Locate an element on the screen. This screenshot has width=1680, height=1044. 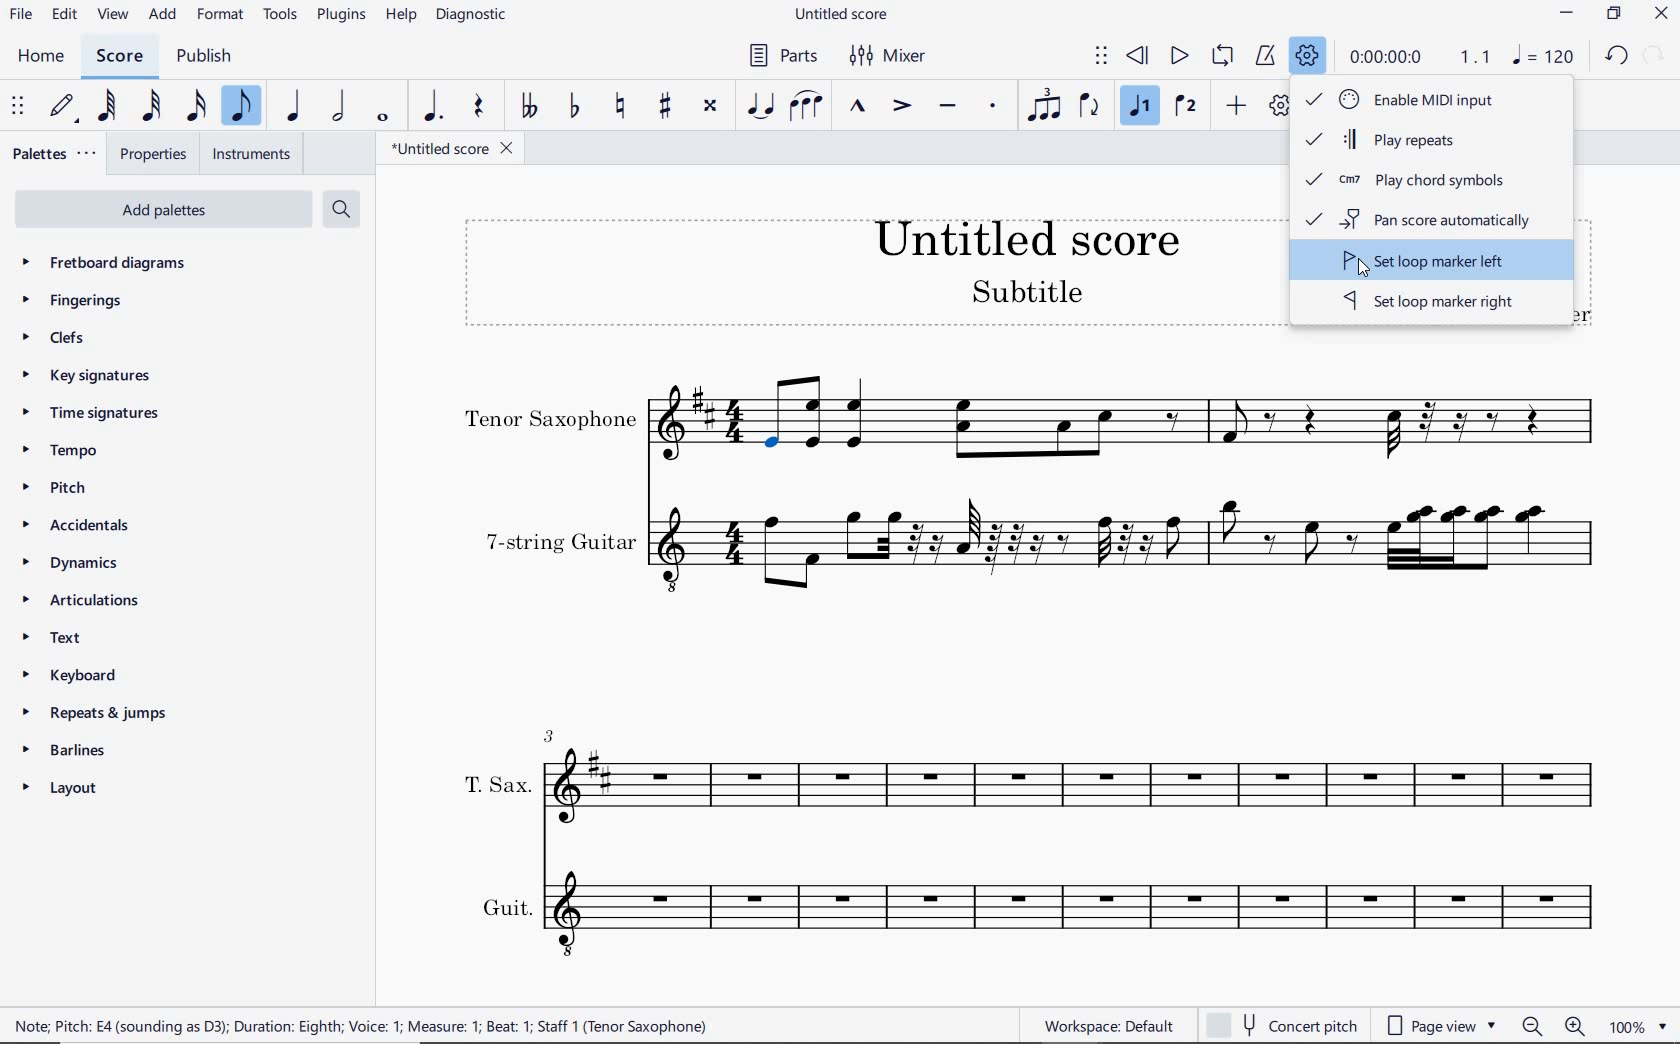
INSTRUMENT: TENOR SAXOPHONE is located at coordinates (1031, 418).